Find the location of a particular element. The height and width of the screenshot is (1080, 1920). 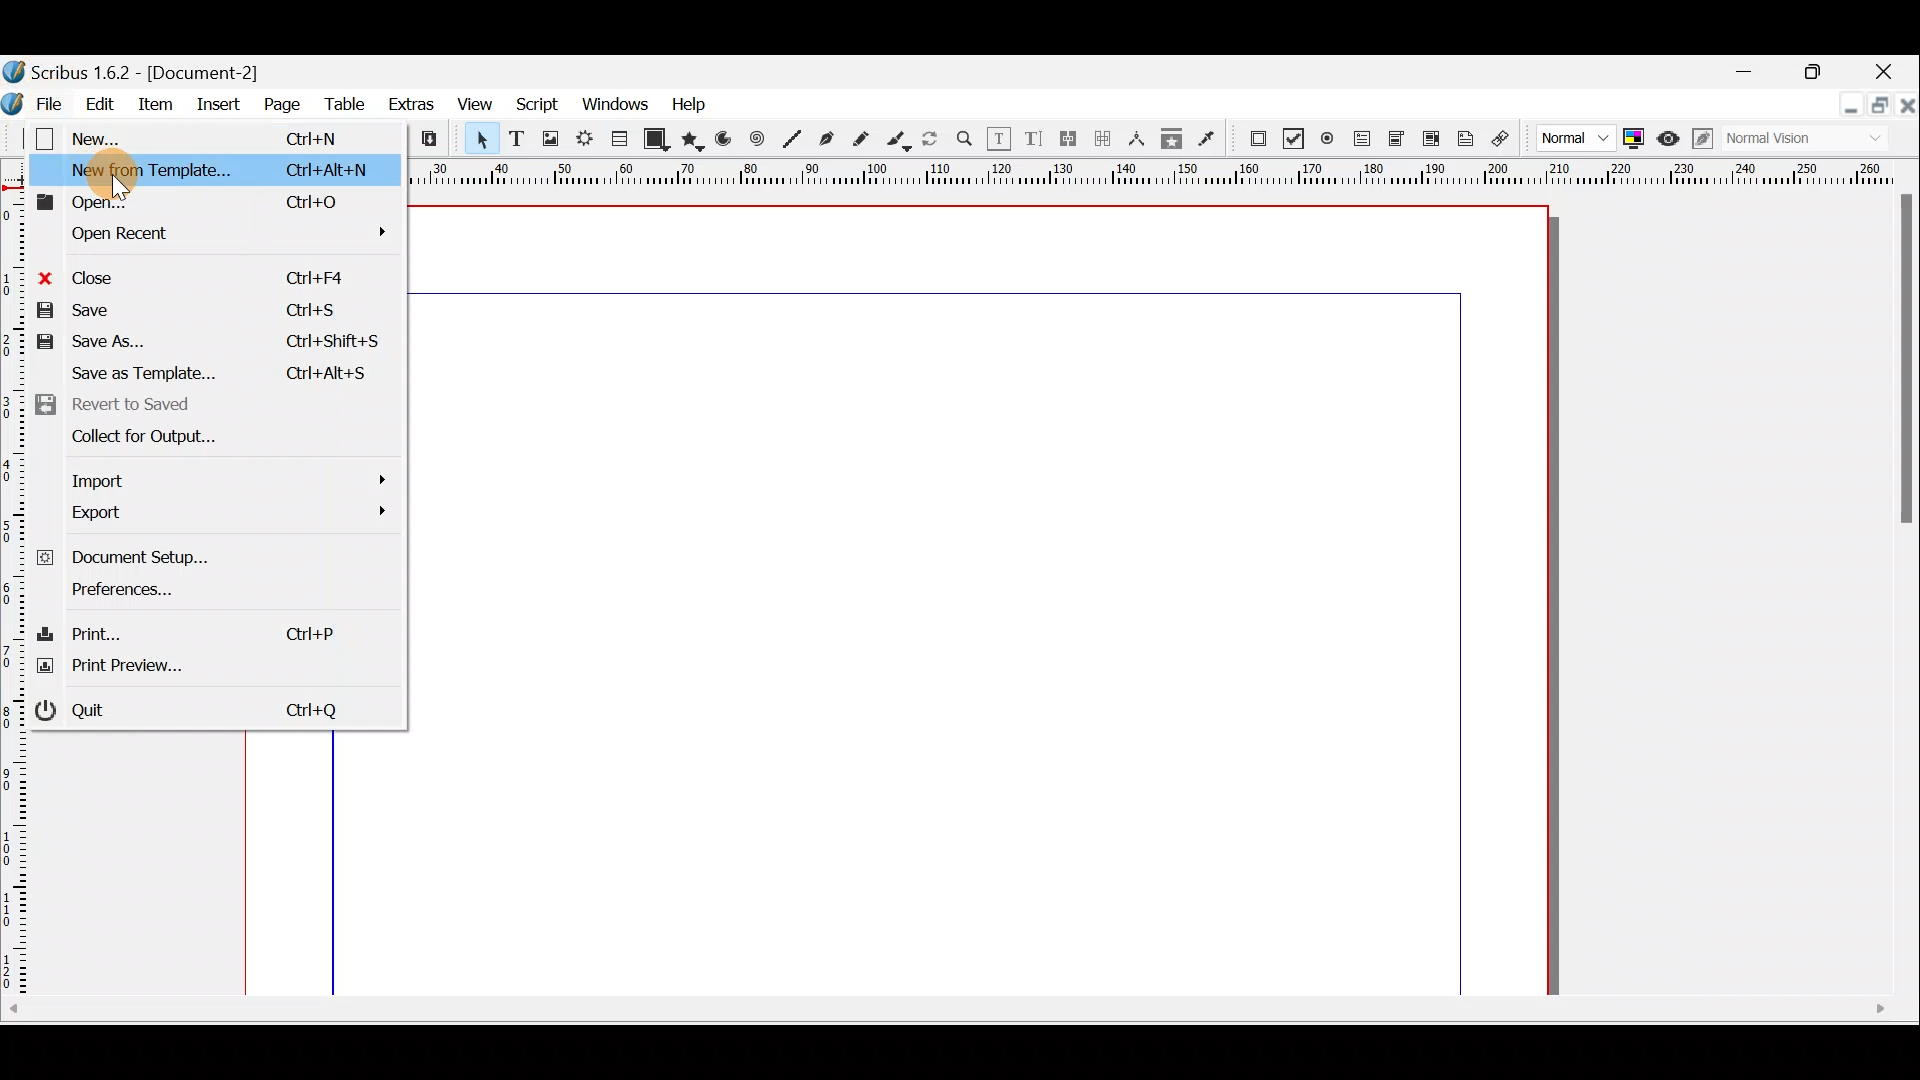

PDF Push button is located at coordinates (1257, 139).